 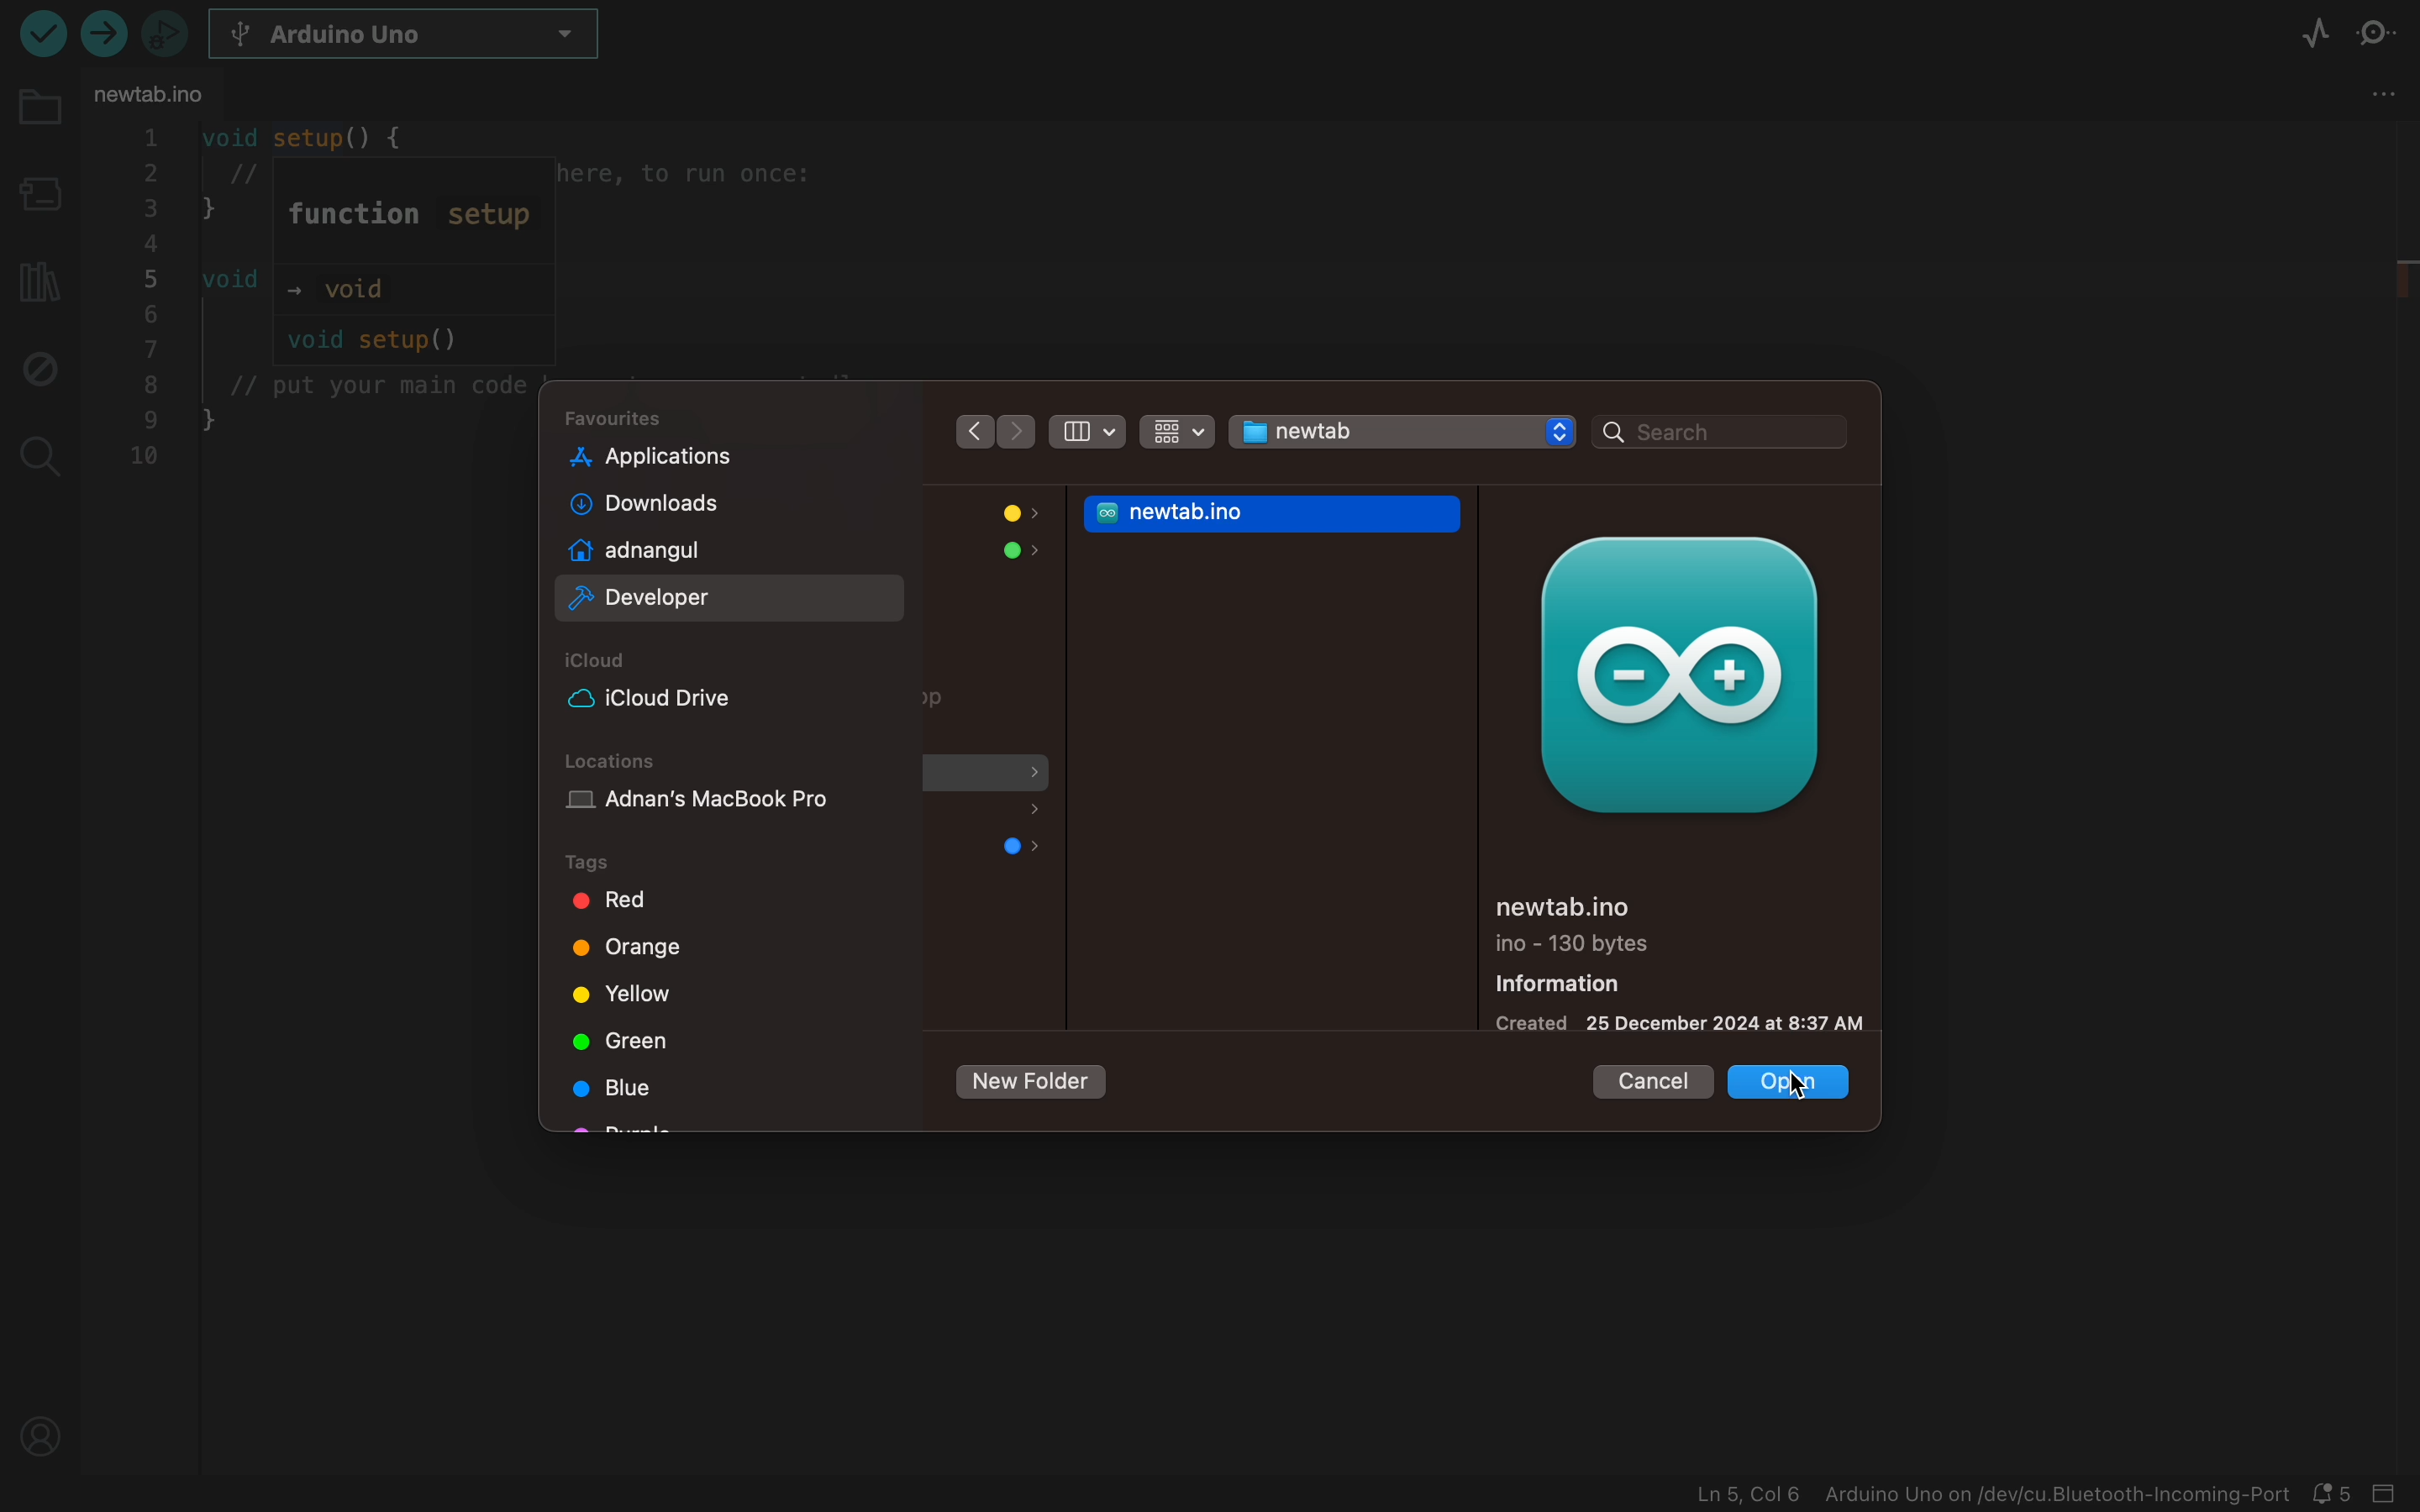 What do you see at coordinates (2315, 37) in the screenshot?
I see `serial plotter` at bounding box center [2315, 37].